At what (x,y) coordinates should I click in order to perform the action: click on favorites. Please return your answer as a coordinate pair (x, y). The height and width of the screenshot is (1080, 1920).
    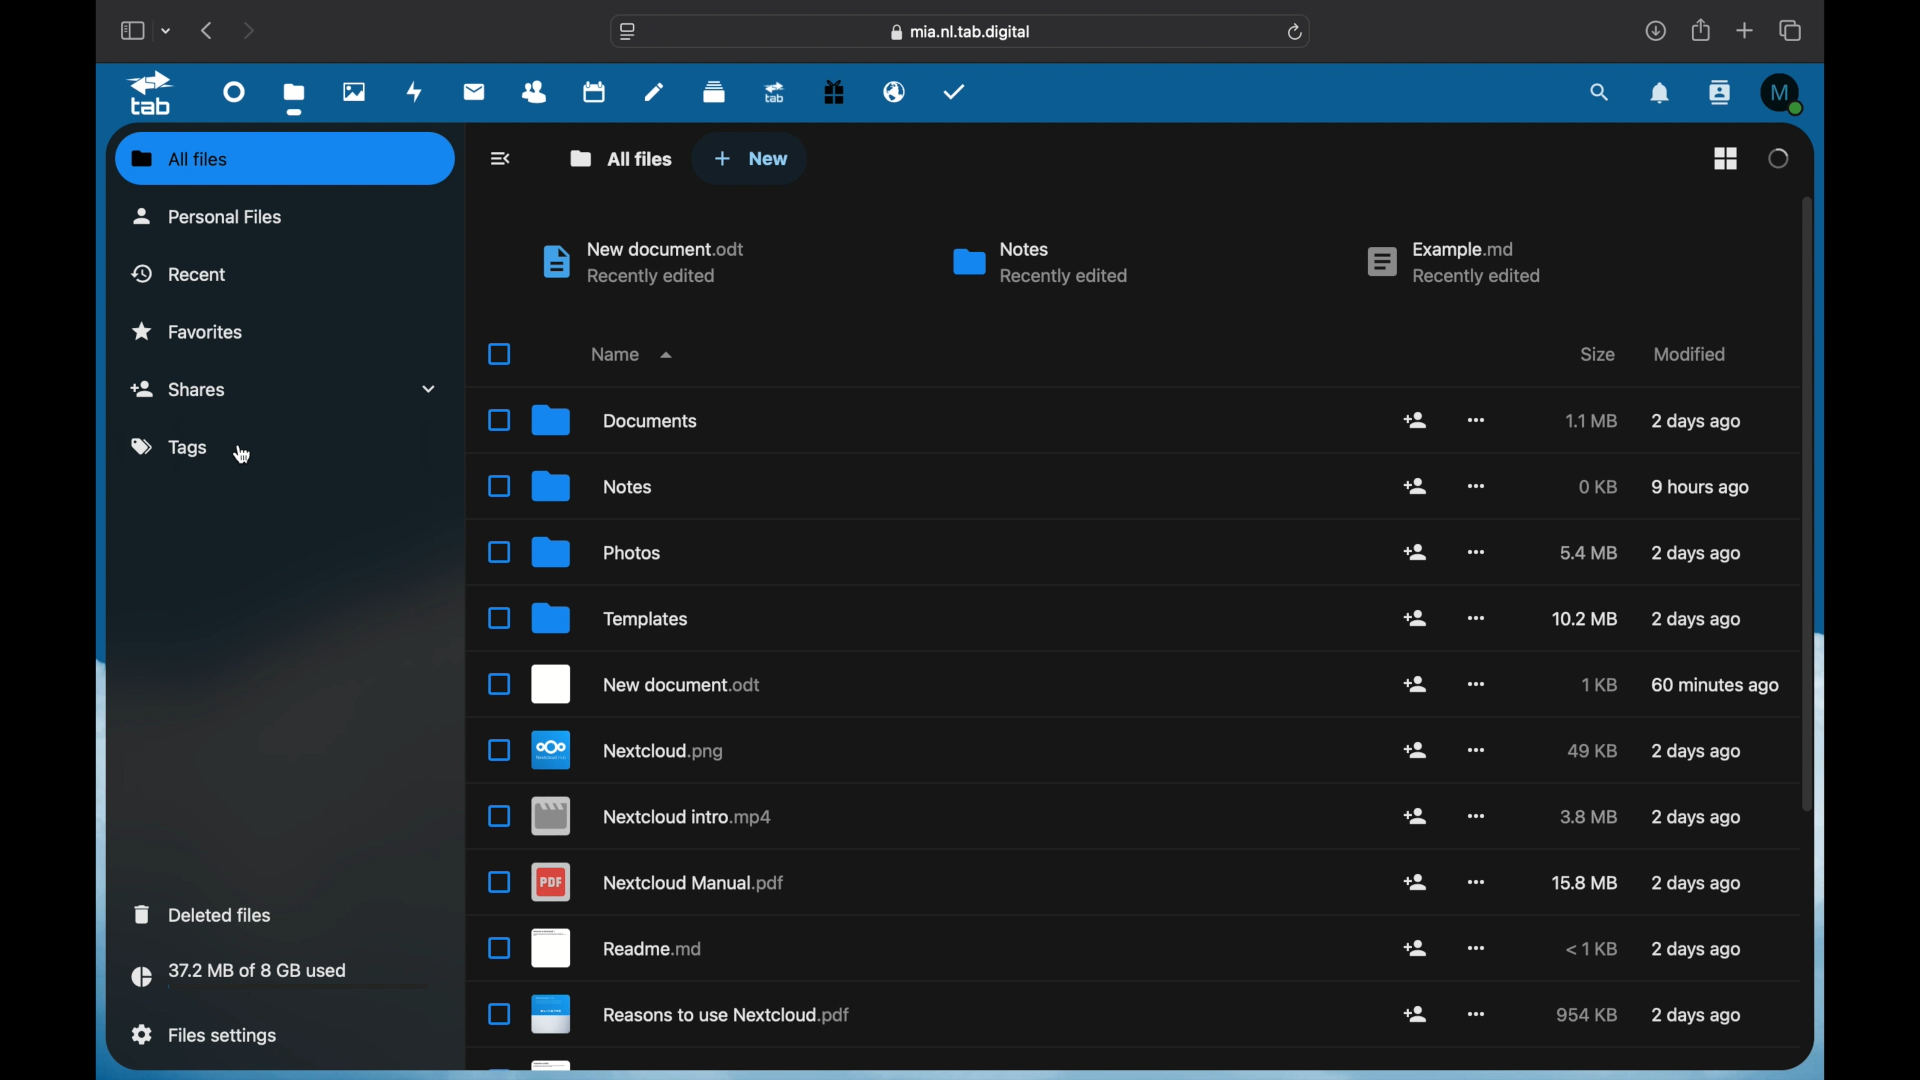
    Looking at the image, I should click on (187, 330).